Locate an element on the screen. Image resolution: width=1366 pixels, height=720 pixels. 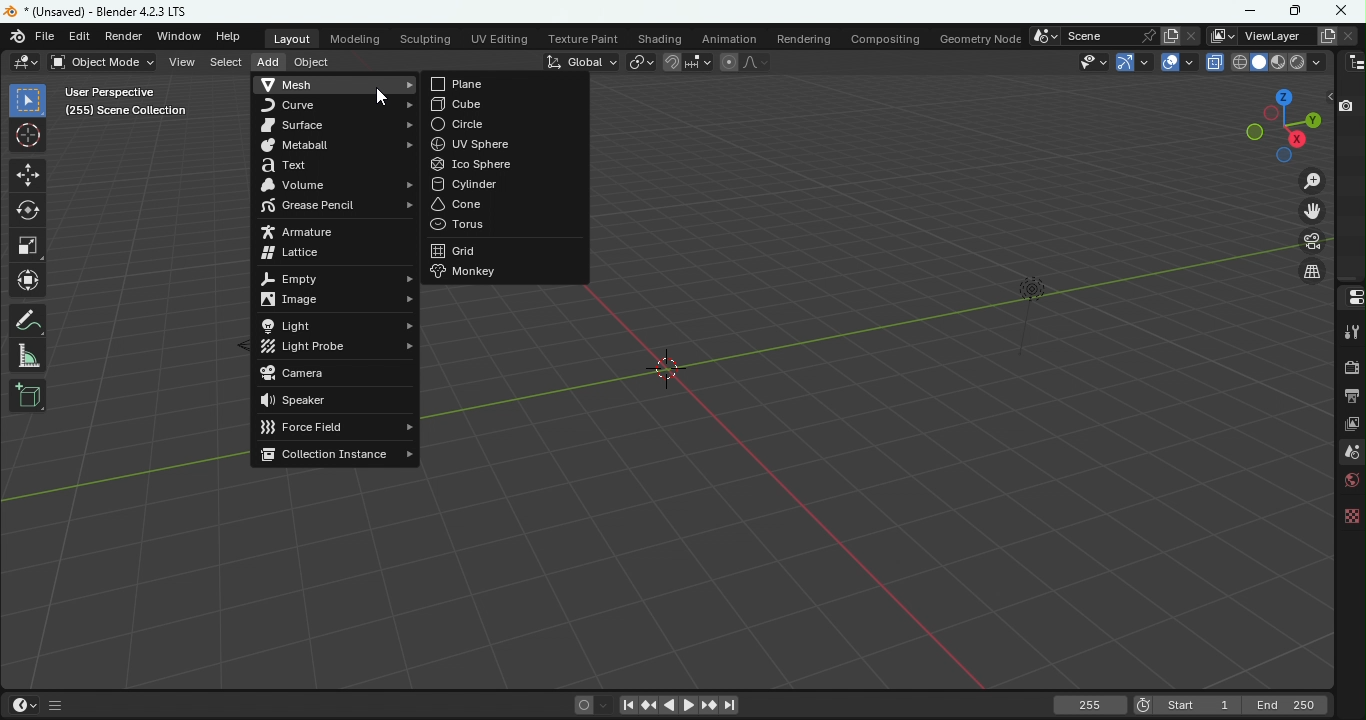
Toggle the camera view is located at coordinates (1313, 244).